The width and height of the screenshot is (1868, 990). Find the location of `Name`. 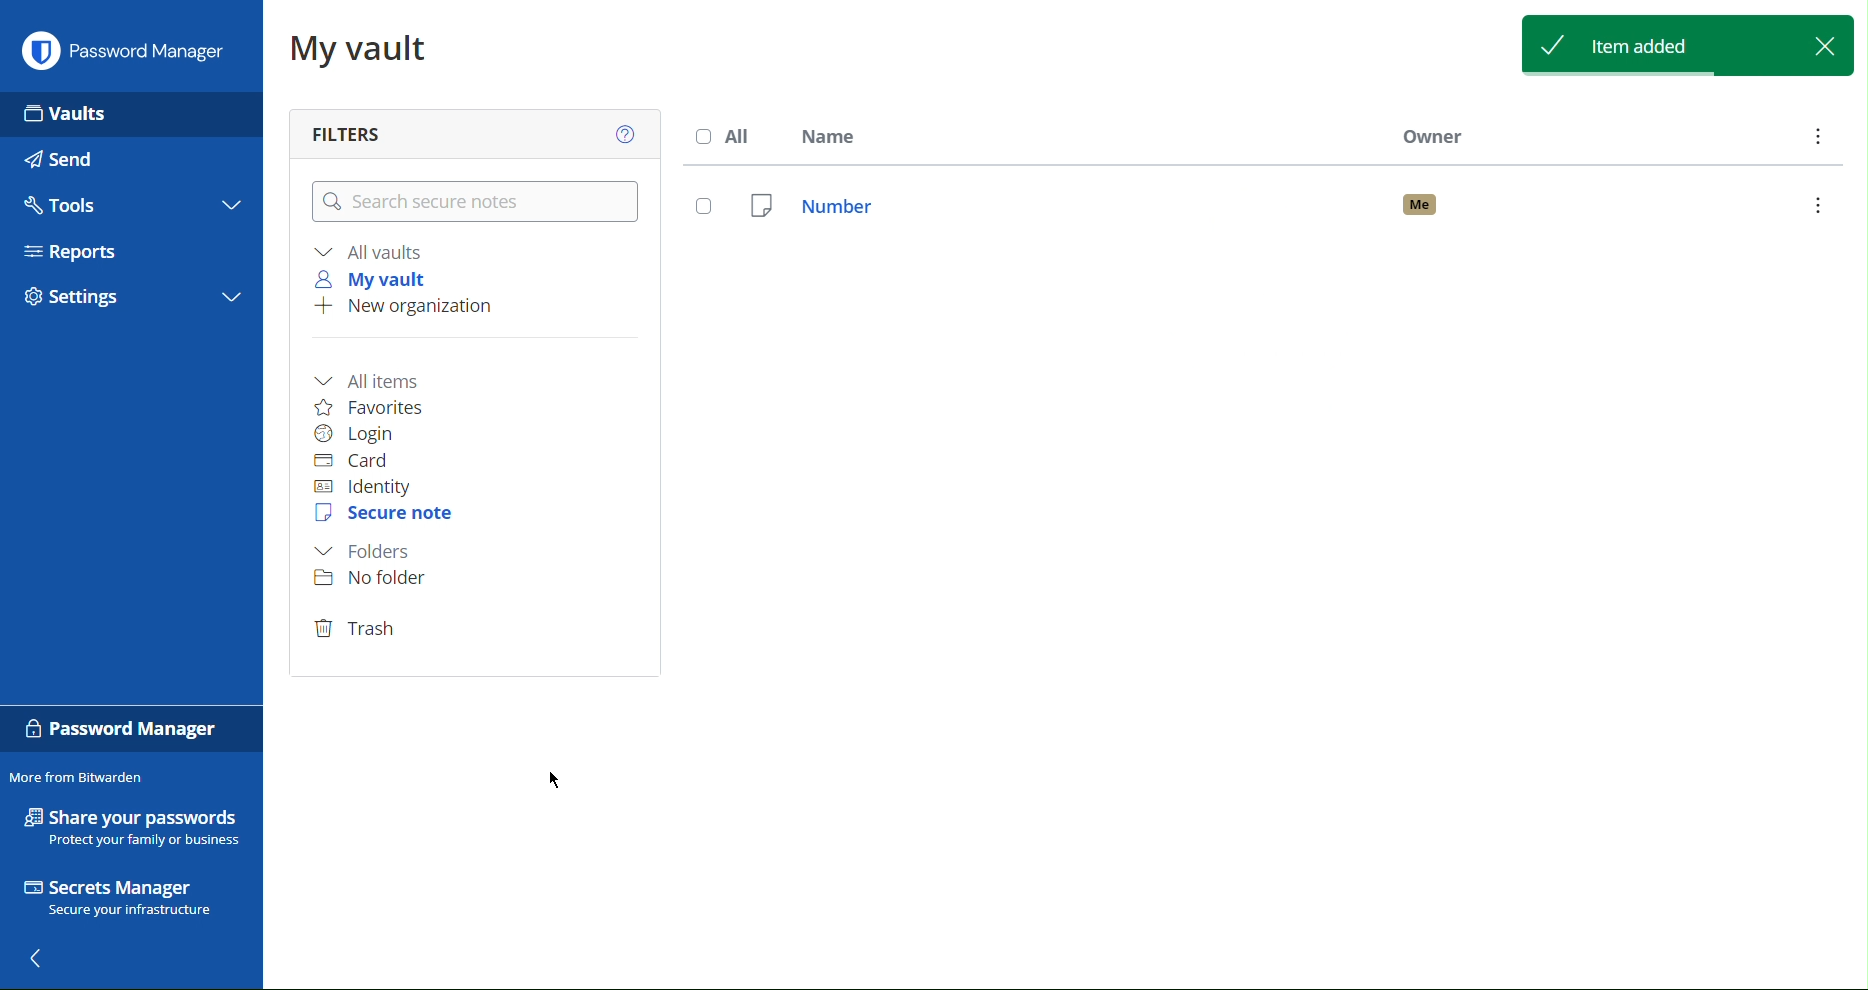

Name is located at coordinates (839, 137).